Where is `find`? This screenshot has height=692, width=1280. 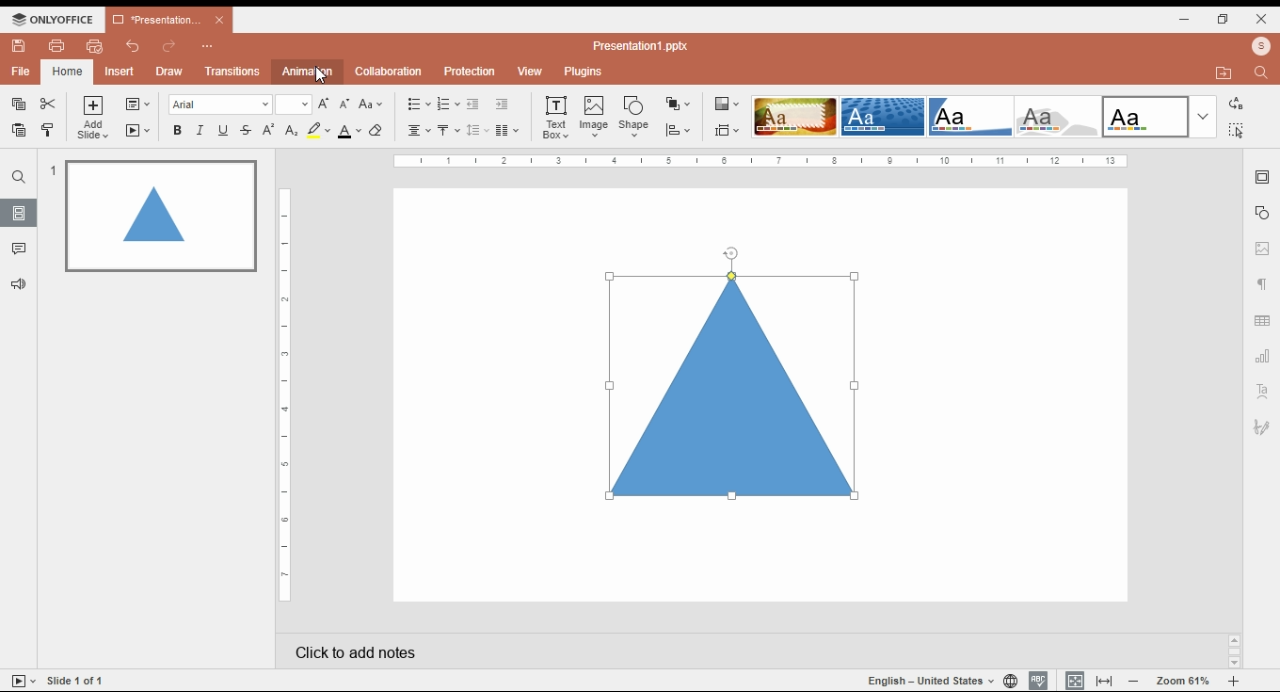 find is located at coordinates (1260, 73).